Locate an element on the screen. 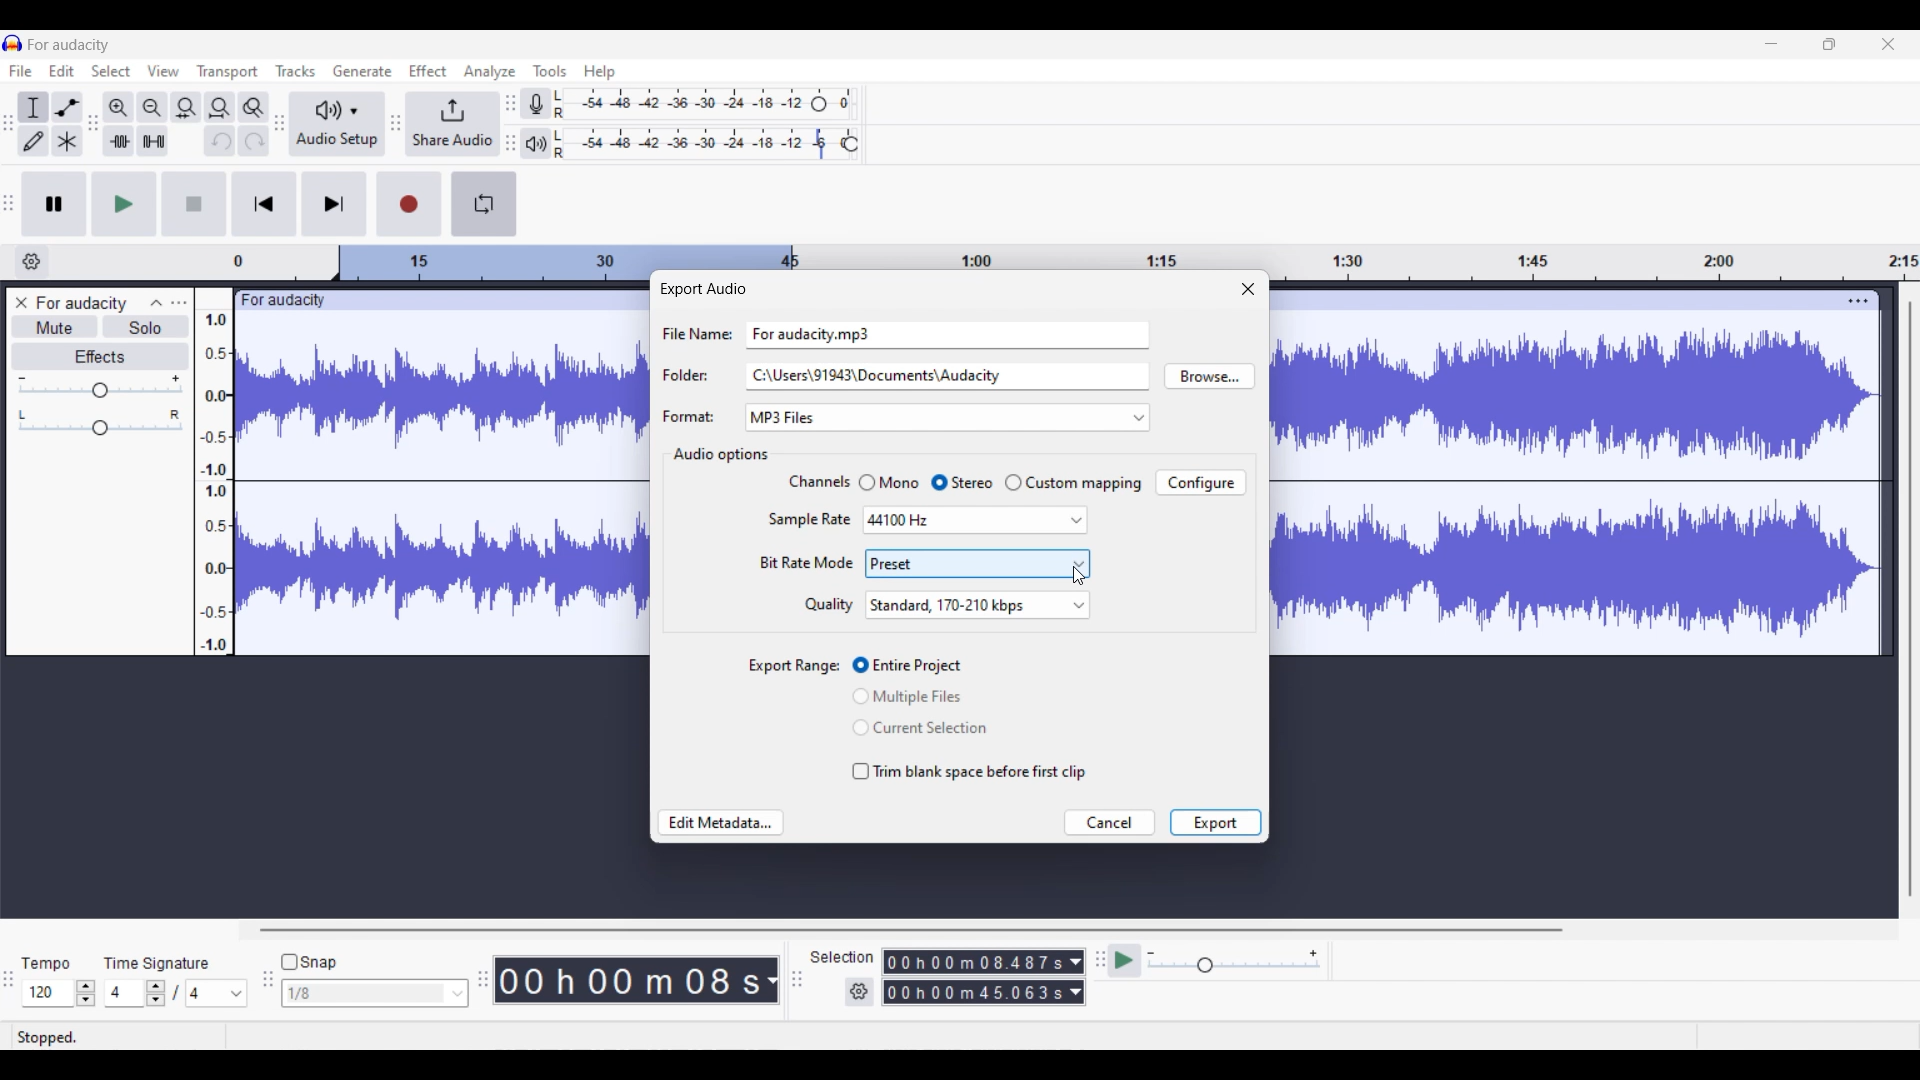  Pause is located at coordinates (54, 204).